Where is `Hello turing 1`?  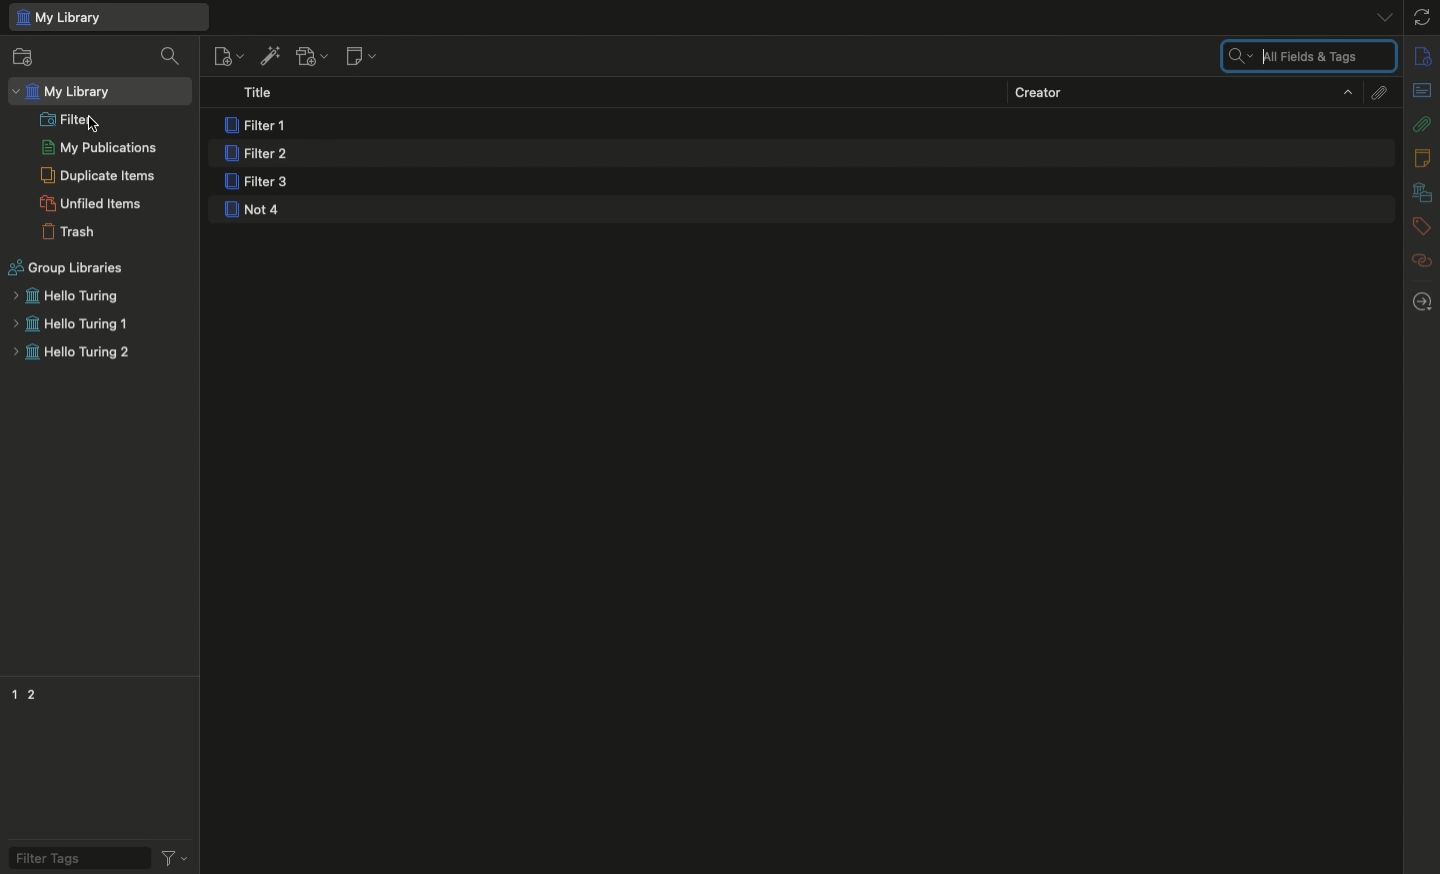
Hello turing 1 is located at coordinates (70, 325).